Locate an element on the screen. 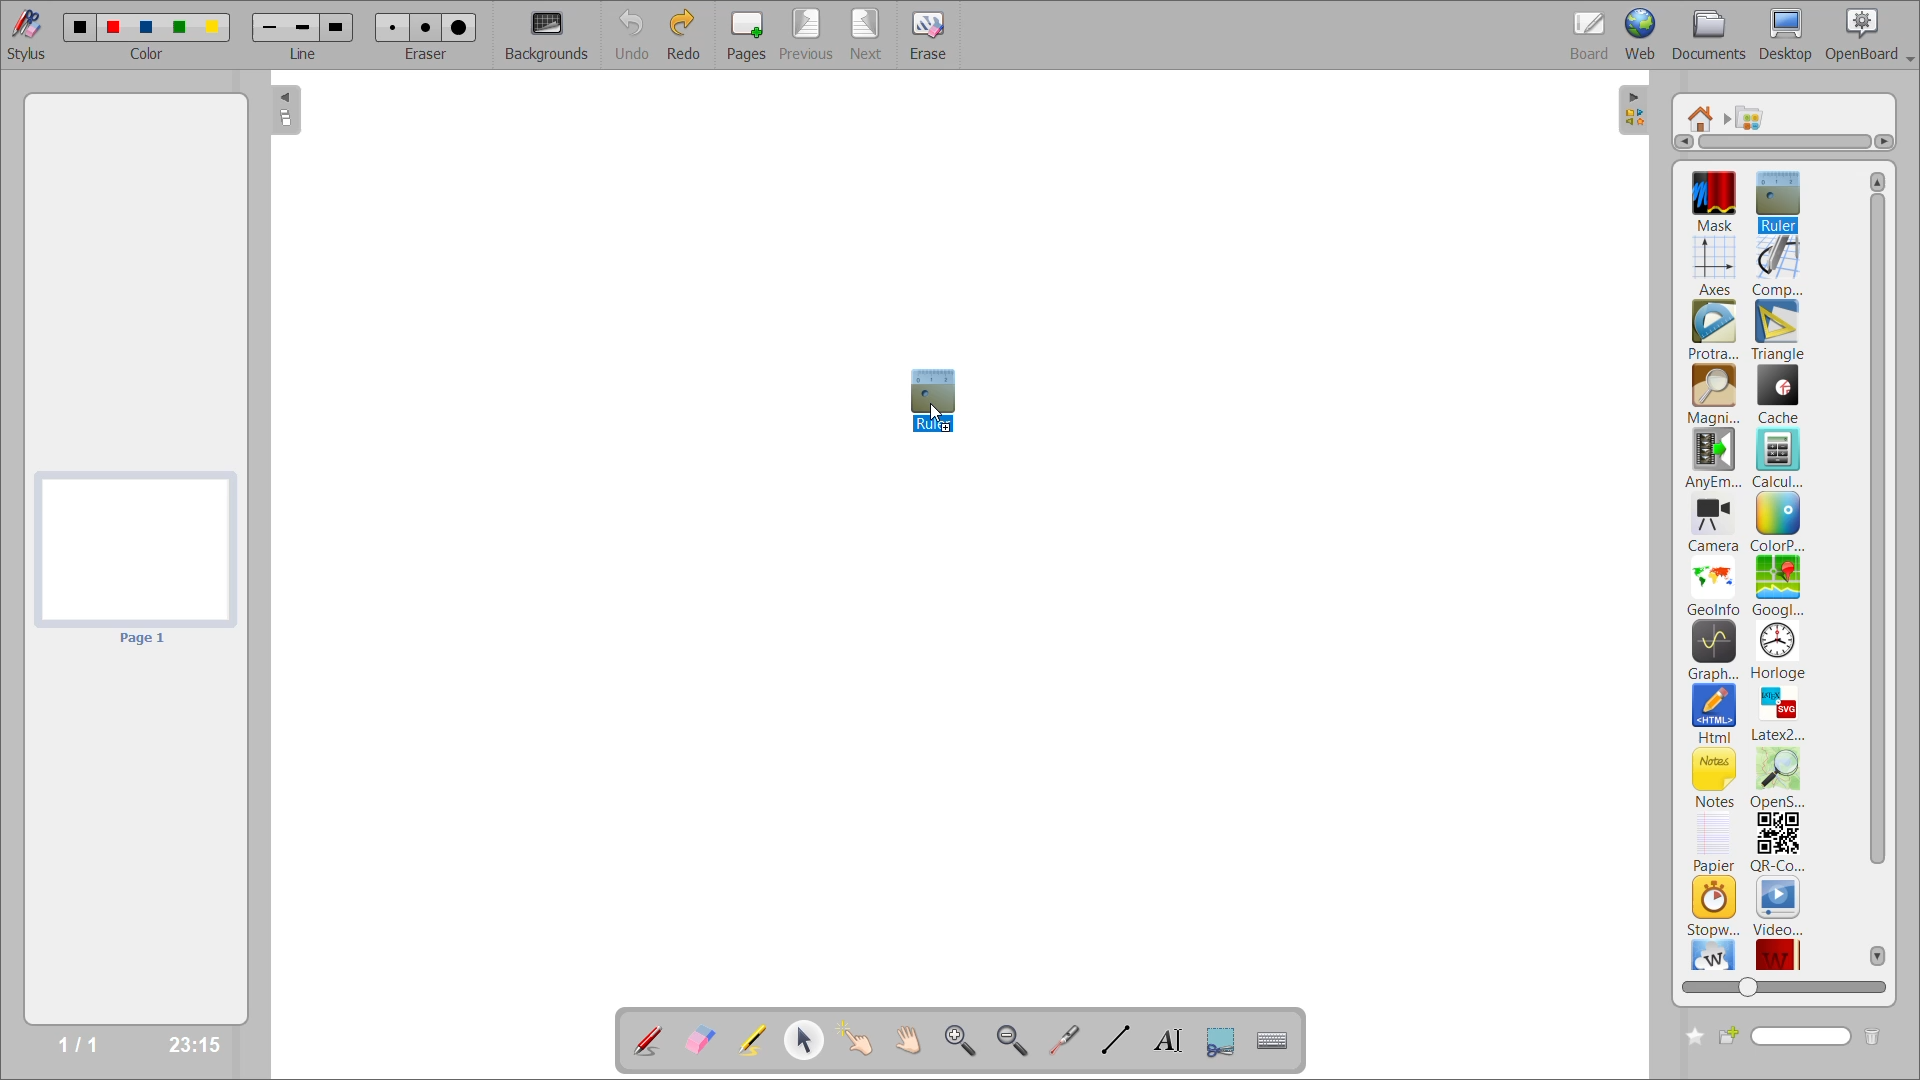  page preview is located at coordinates (132, 560).